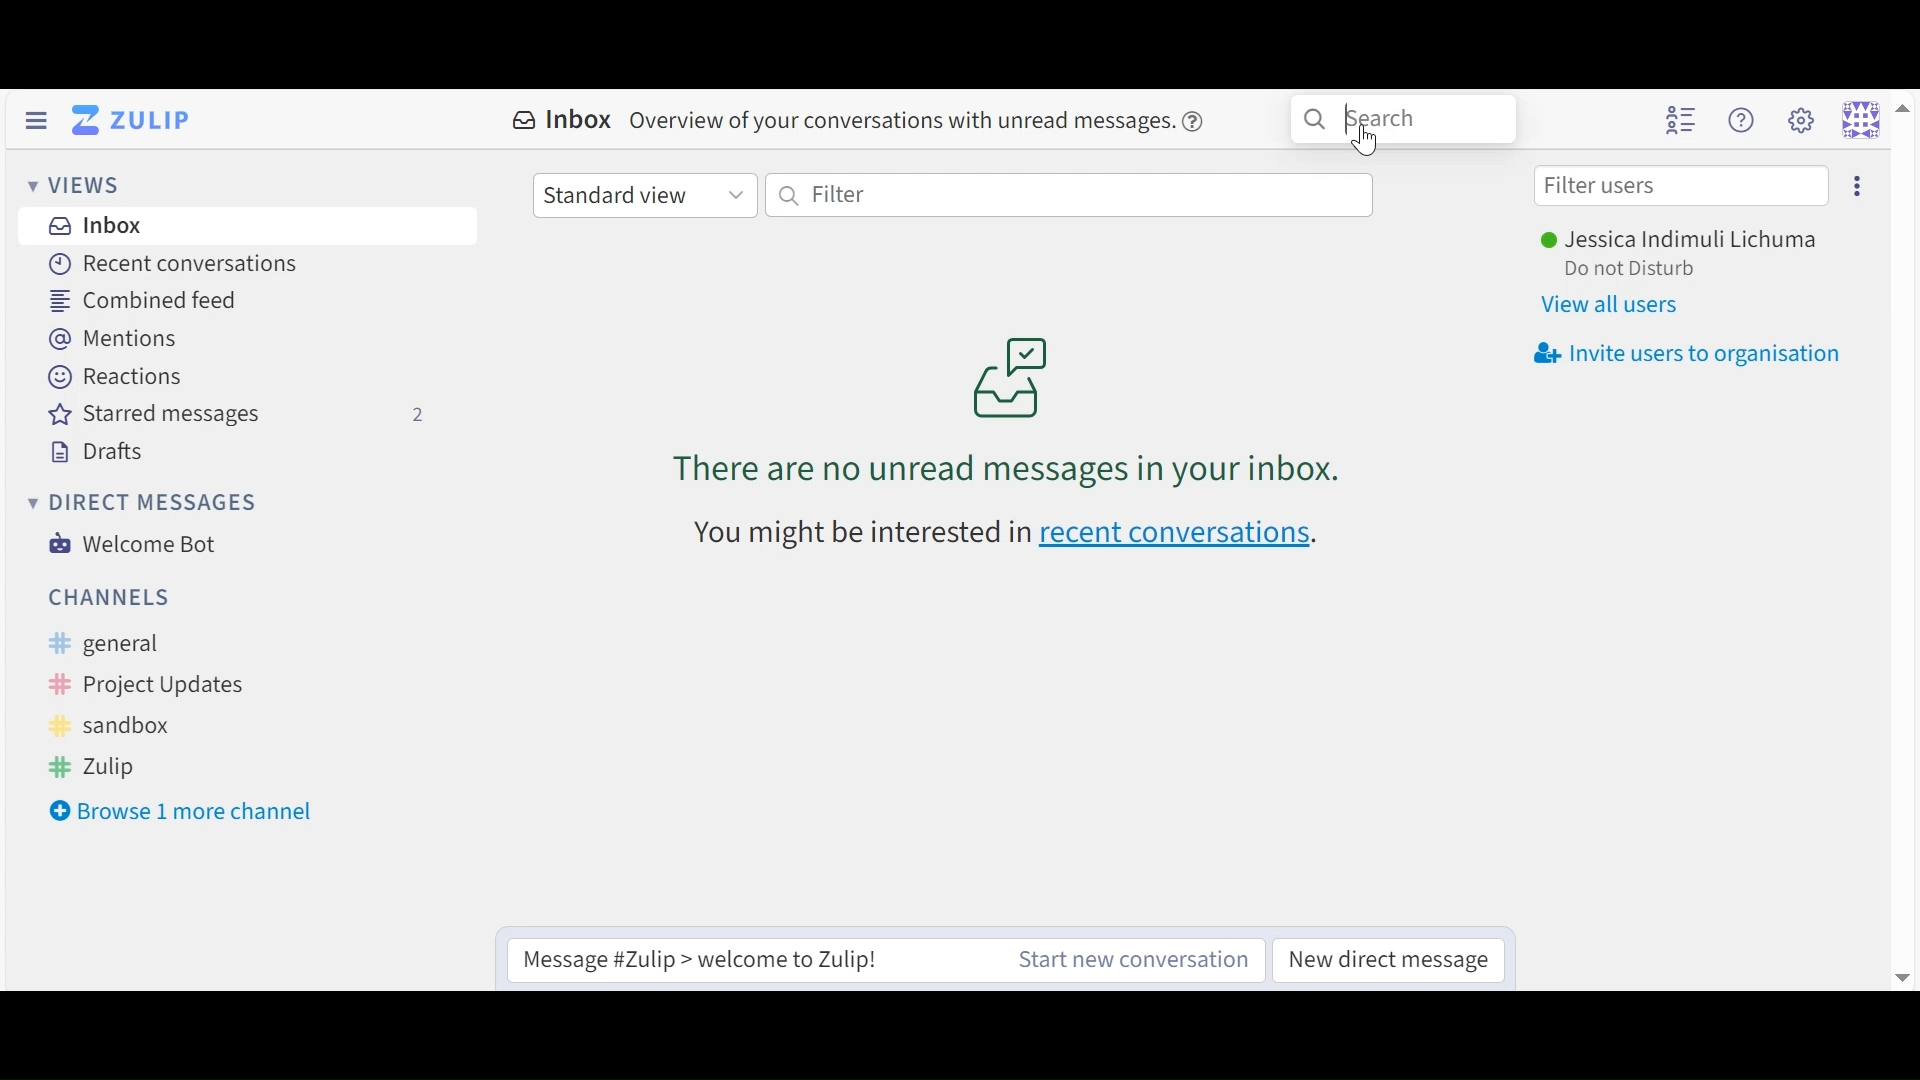 The width and height of the screenshot is (1920, 1080). I want to click on Mentions, so click(110, 339).